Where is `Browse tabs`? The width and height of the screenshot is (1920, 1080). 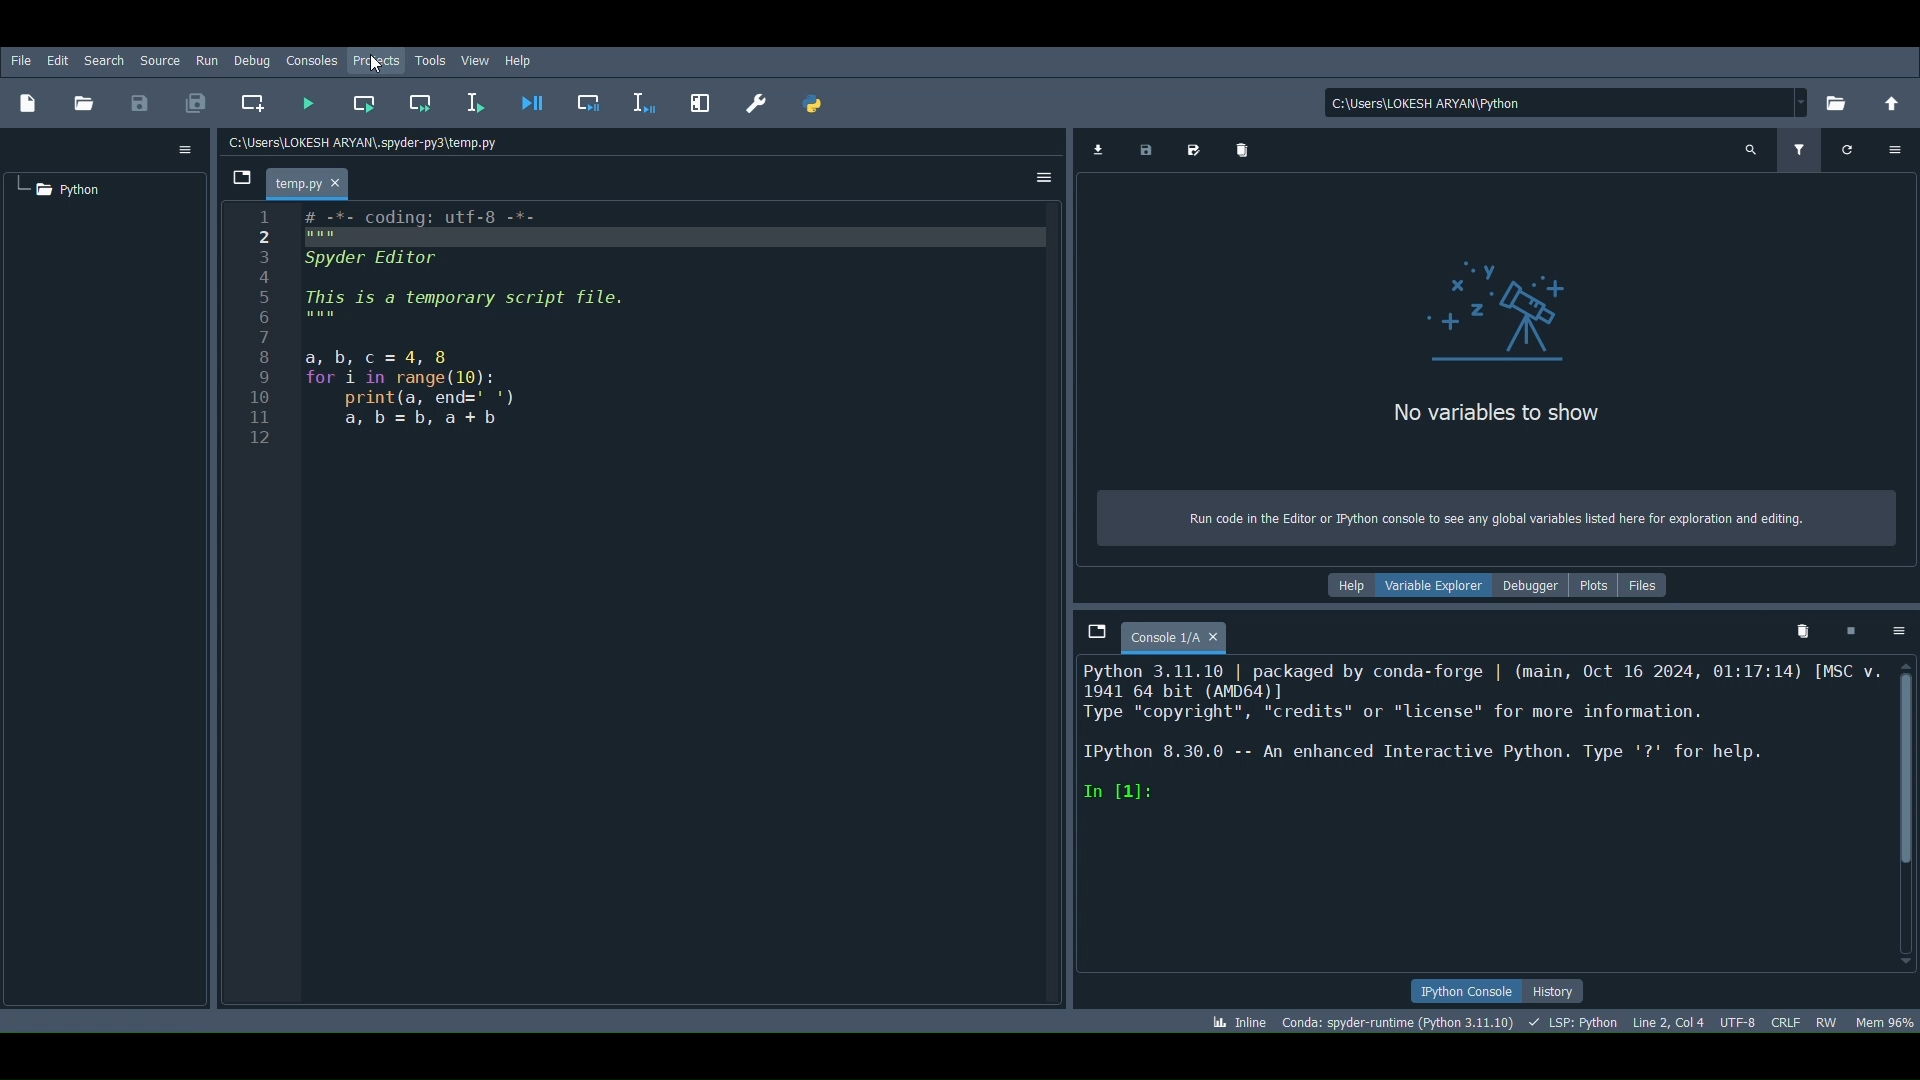 Browse tabs is located at coordinates (242, 179).